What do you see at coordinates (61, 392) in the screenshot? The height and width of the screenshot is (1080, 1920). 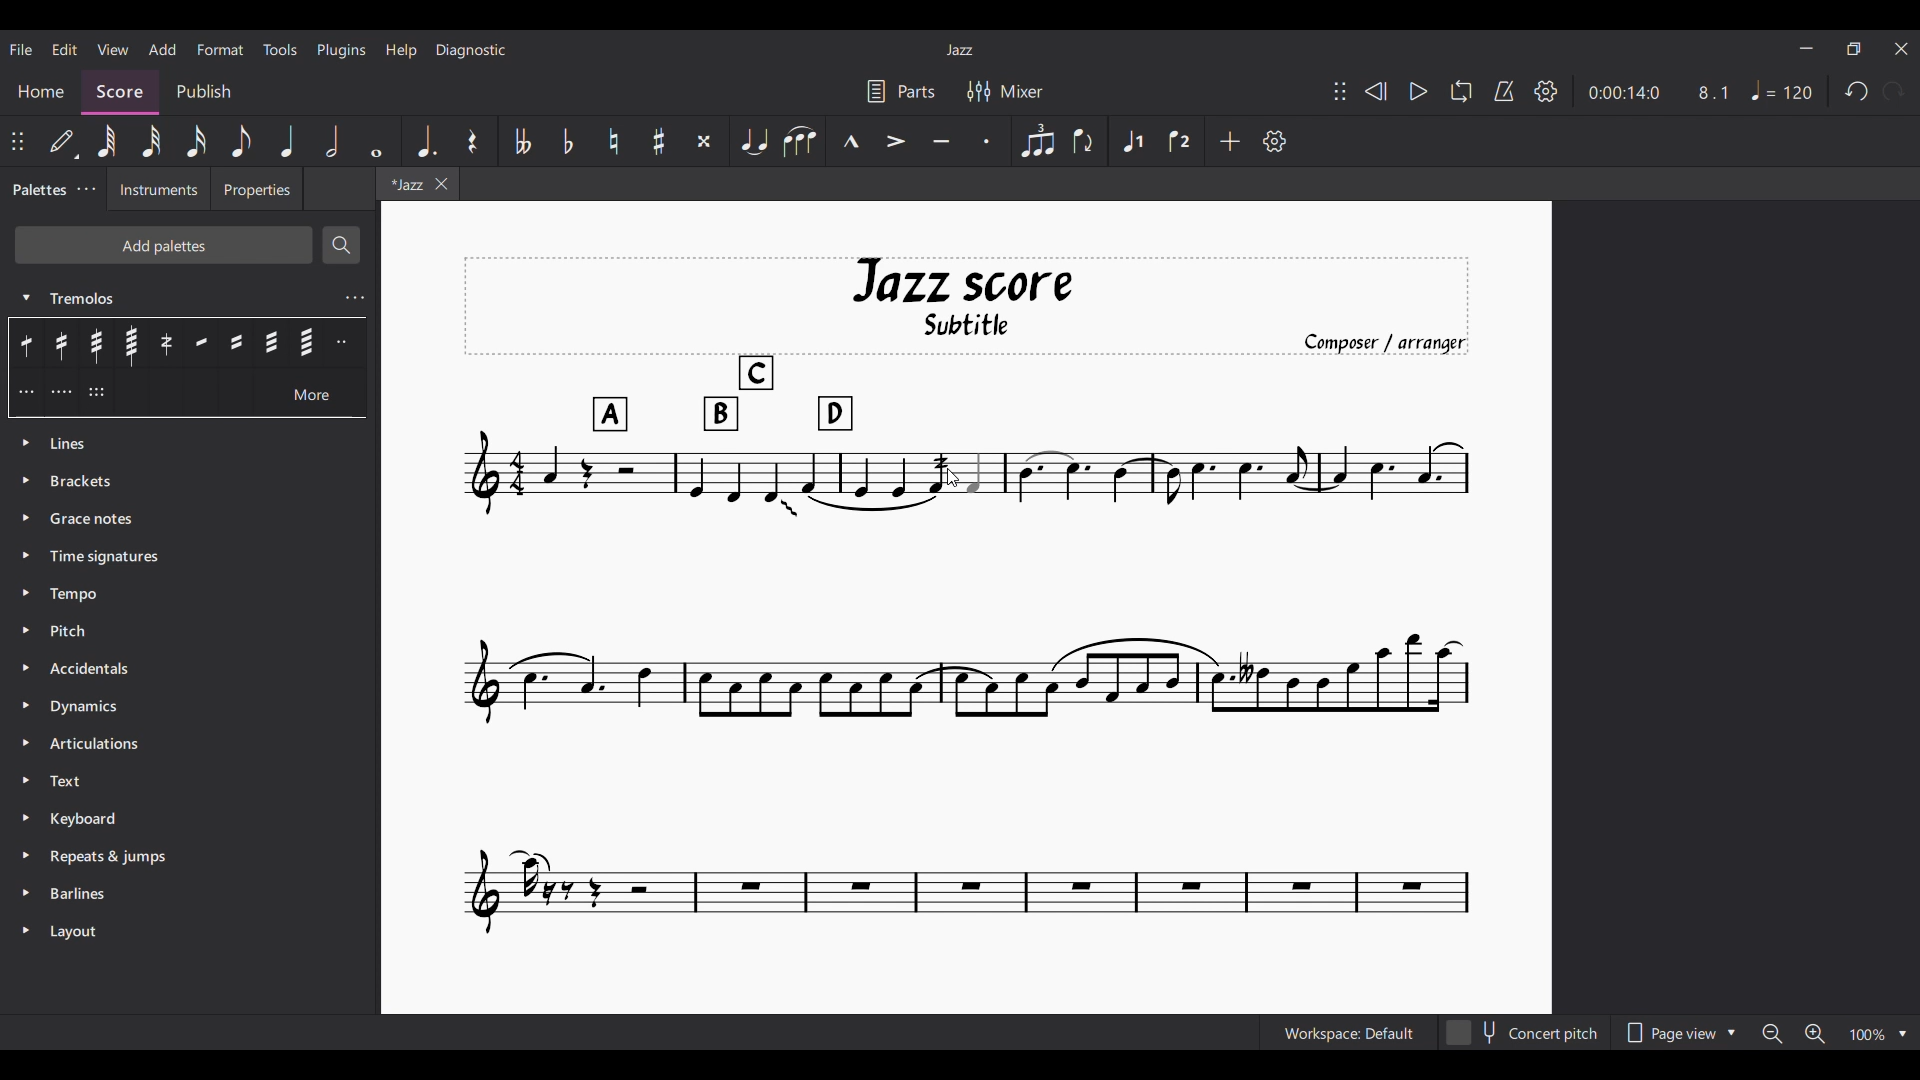 I see `Divide measured Tremolo by 4` at bounding box center [61, 392].